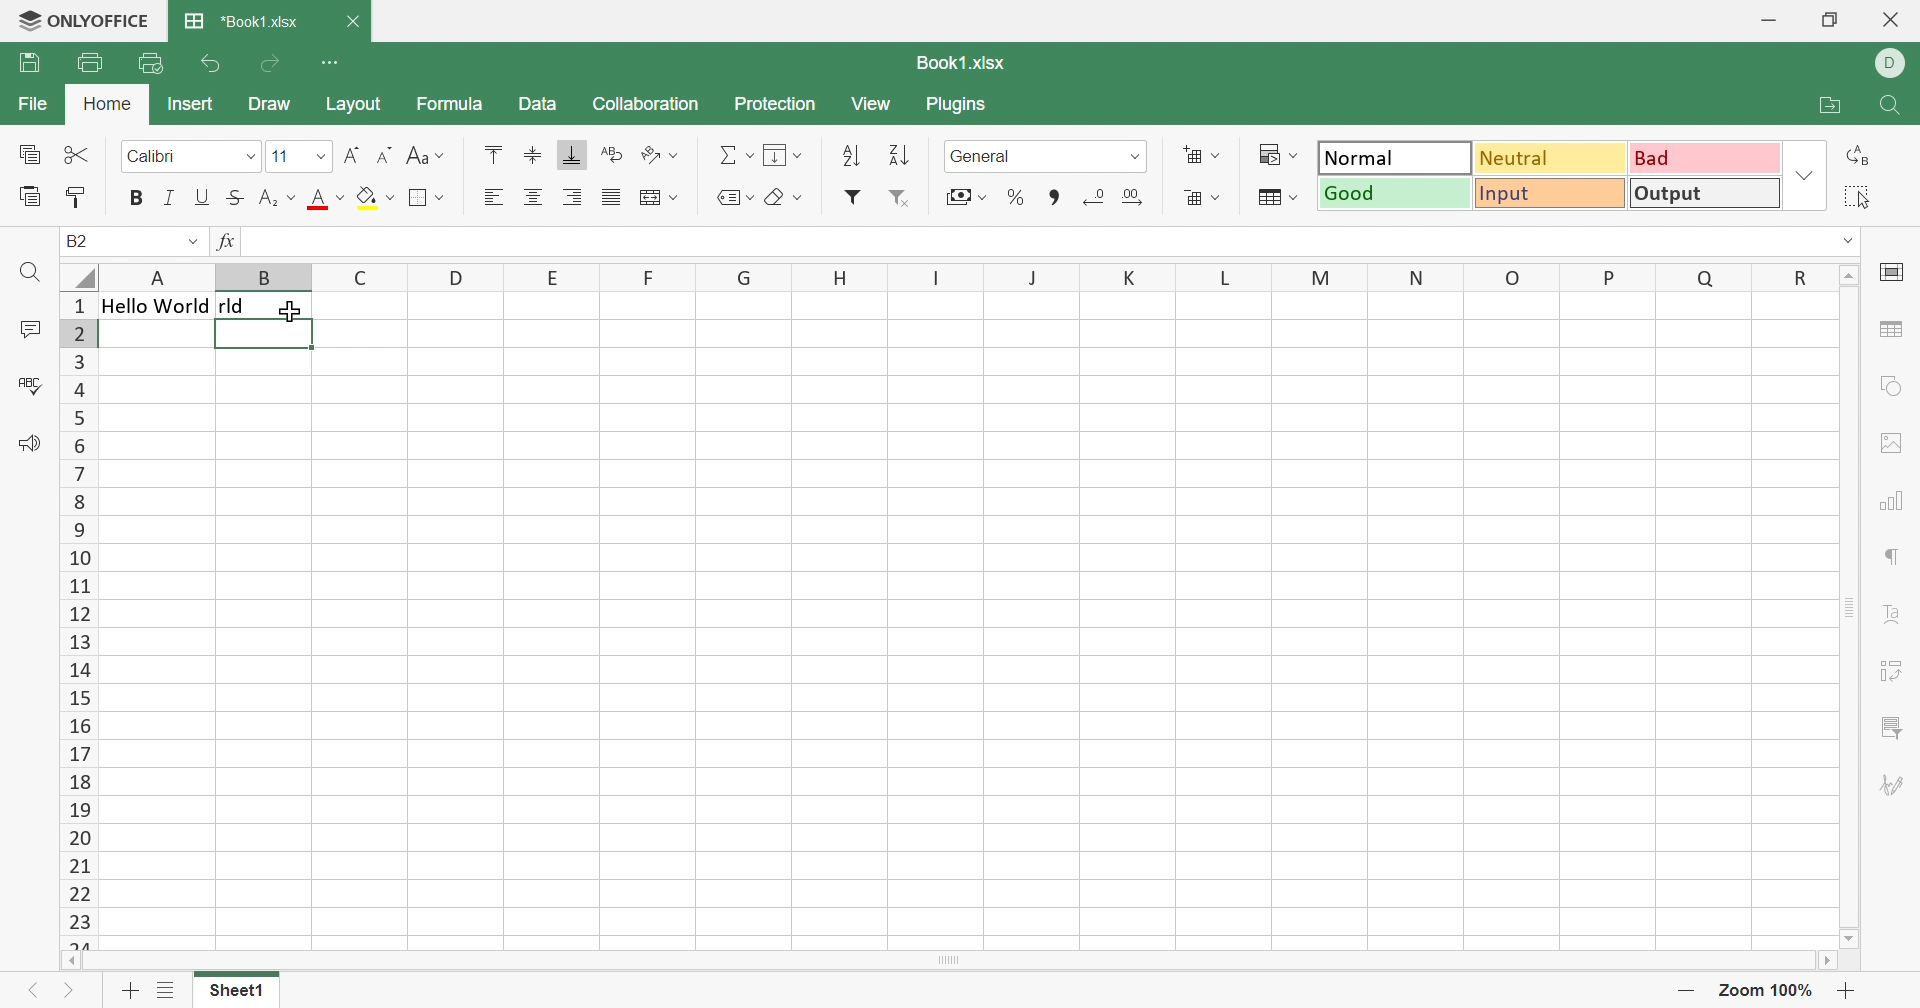 This screenshot has height=1008, width=1920. What do you see at coordinates (1552, 195) in the screenshot?
I see `Input` at bounding box center [1552, 195].